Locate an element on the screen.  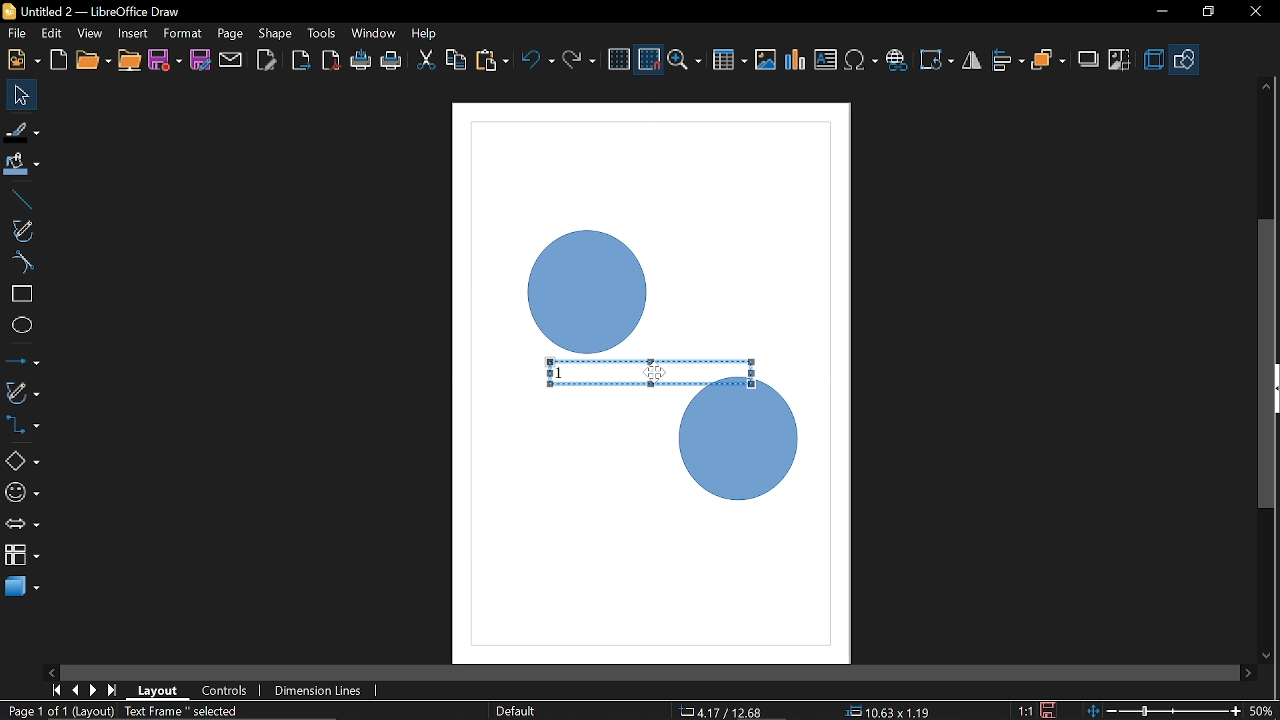
3d shapes is located at coordinates (22, 585).